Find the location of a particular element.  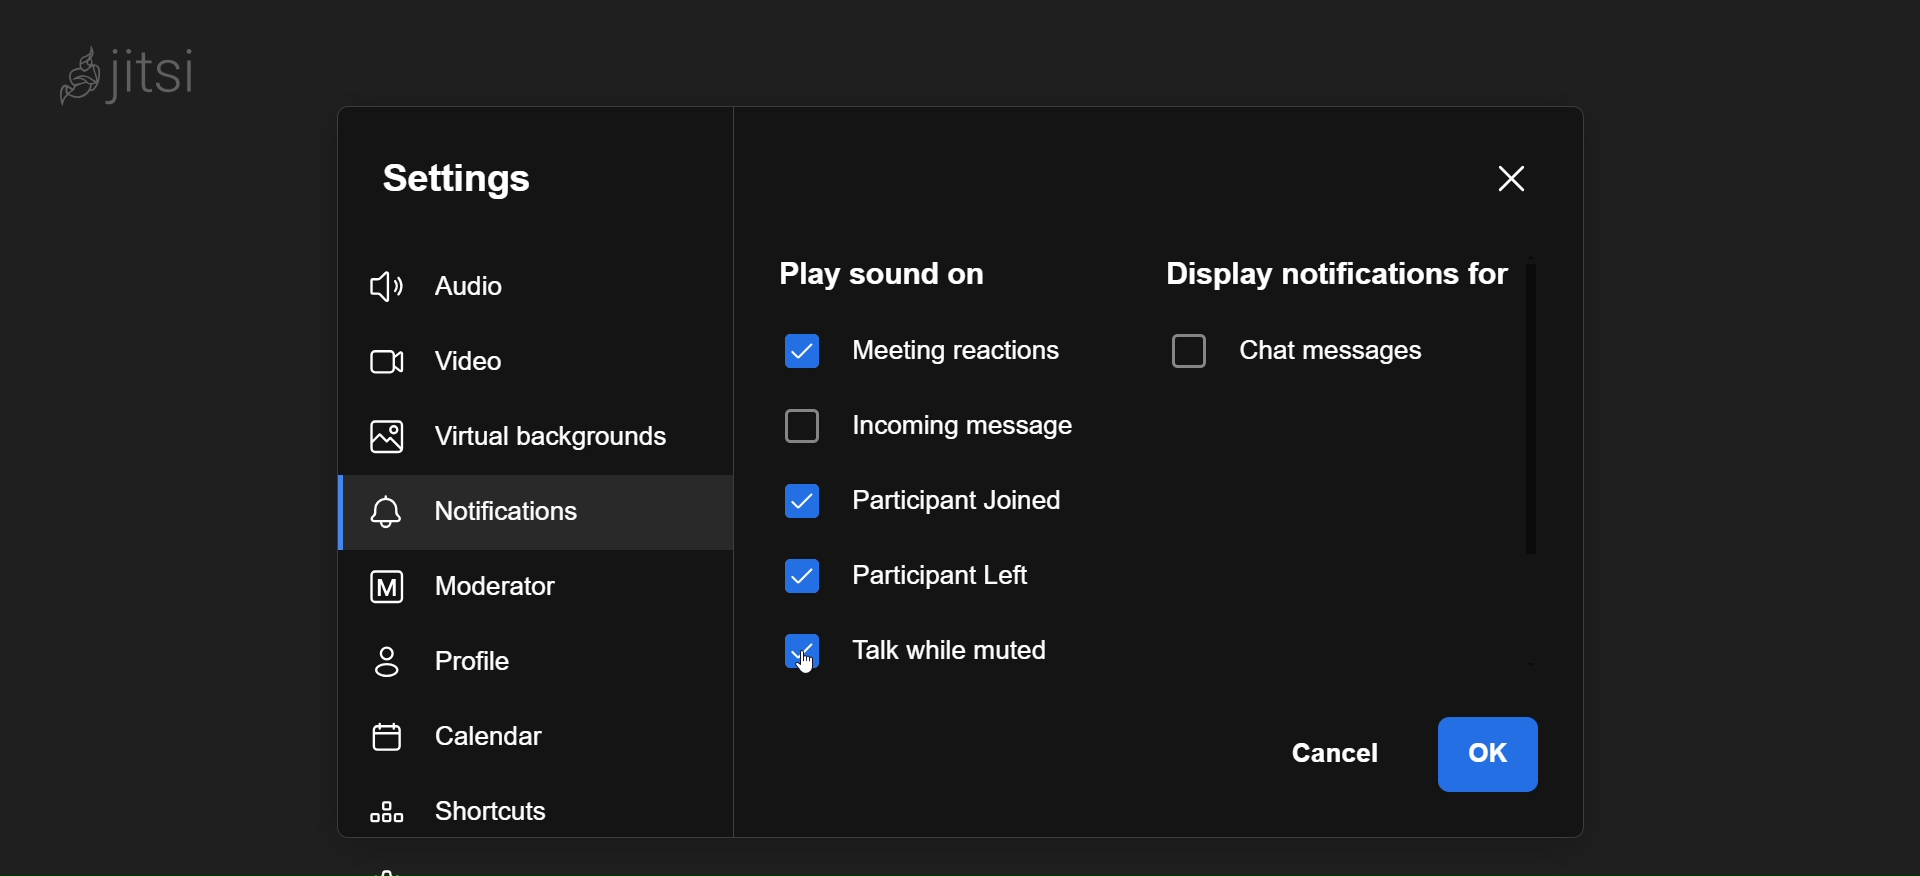

setting is located at coordinates (468, 183).